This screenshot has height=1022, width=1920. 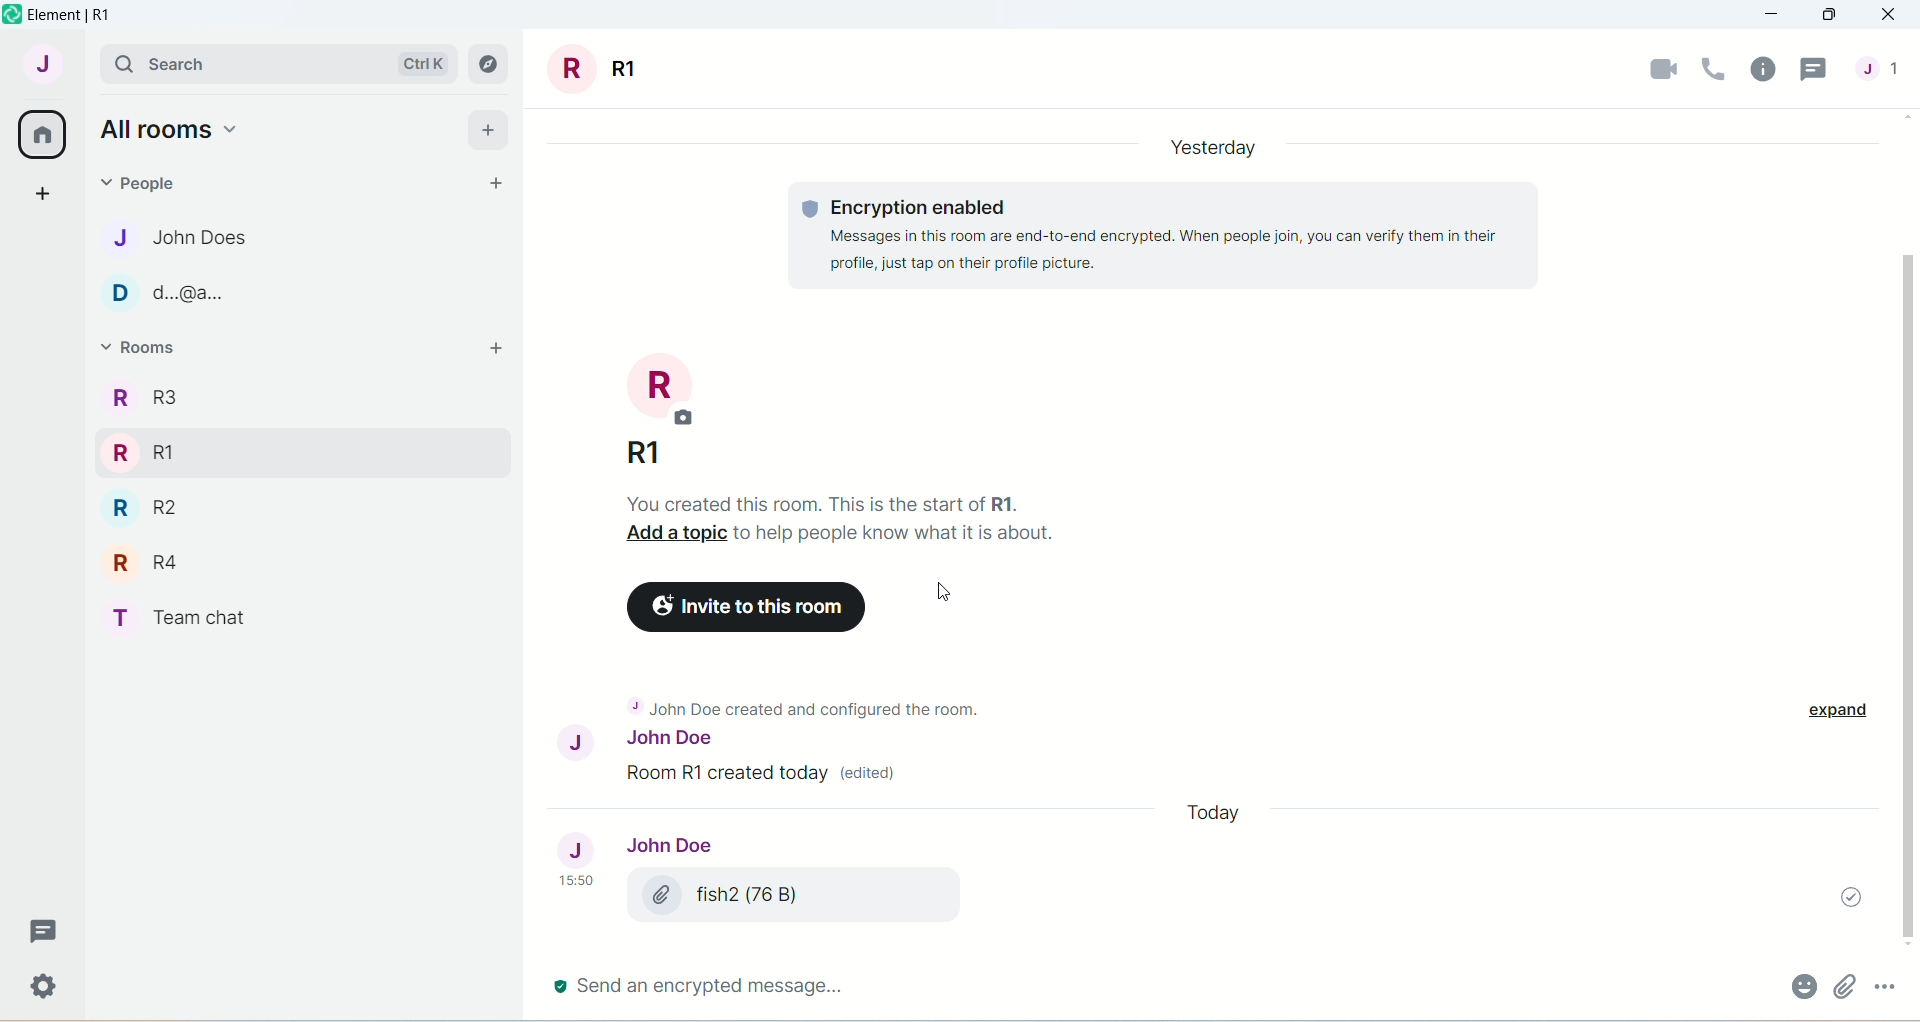 I want to click on send an encrypted message.., so click(x=700, y=985).